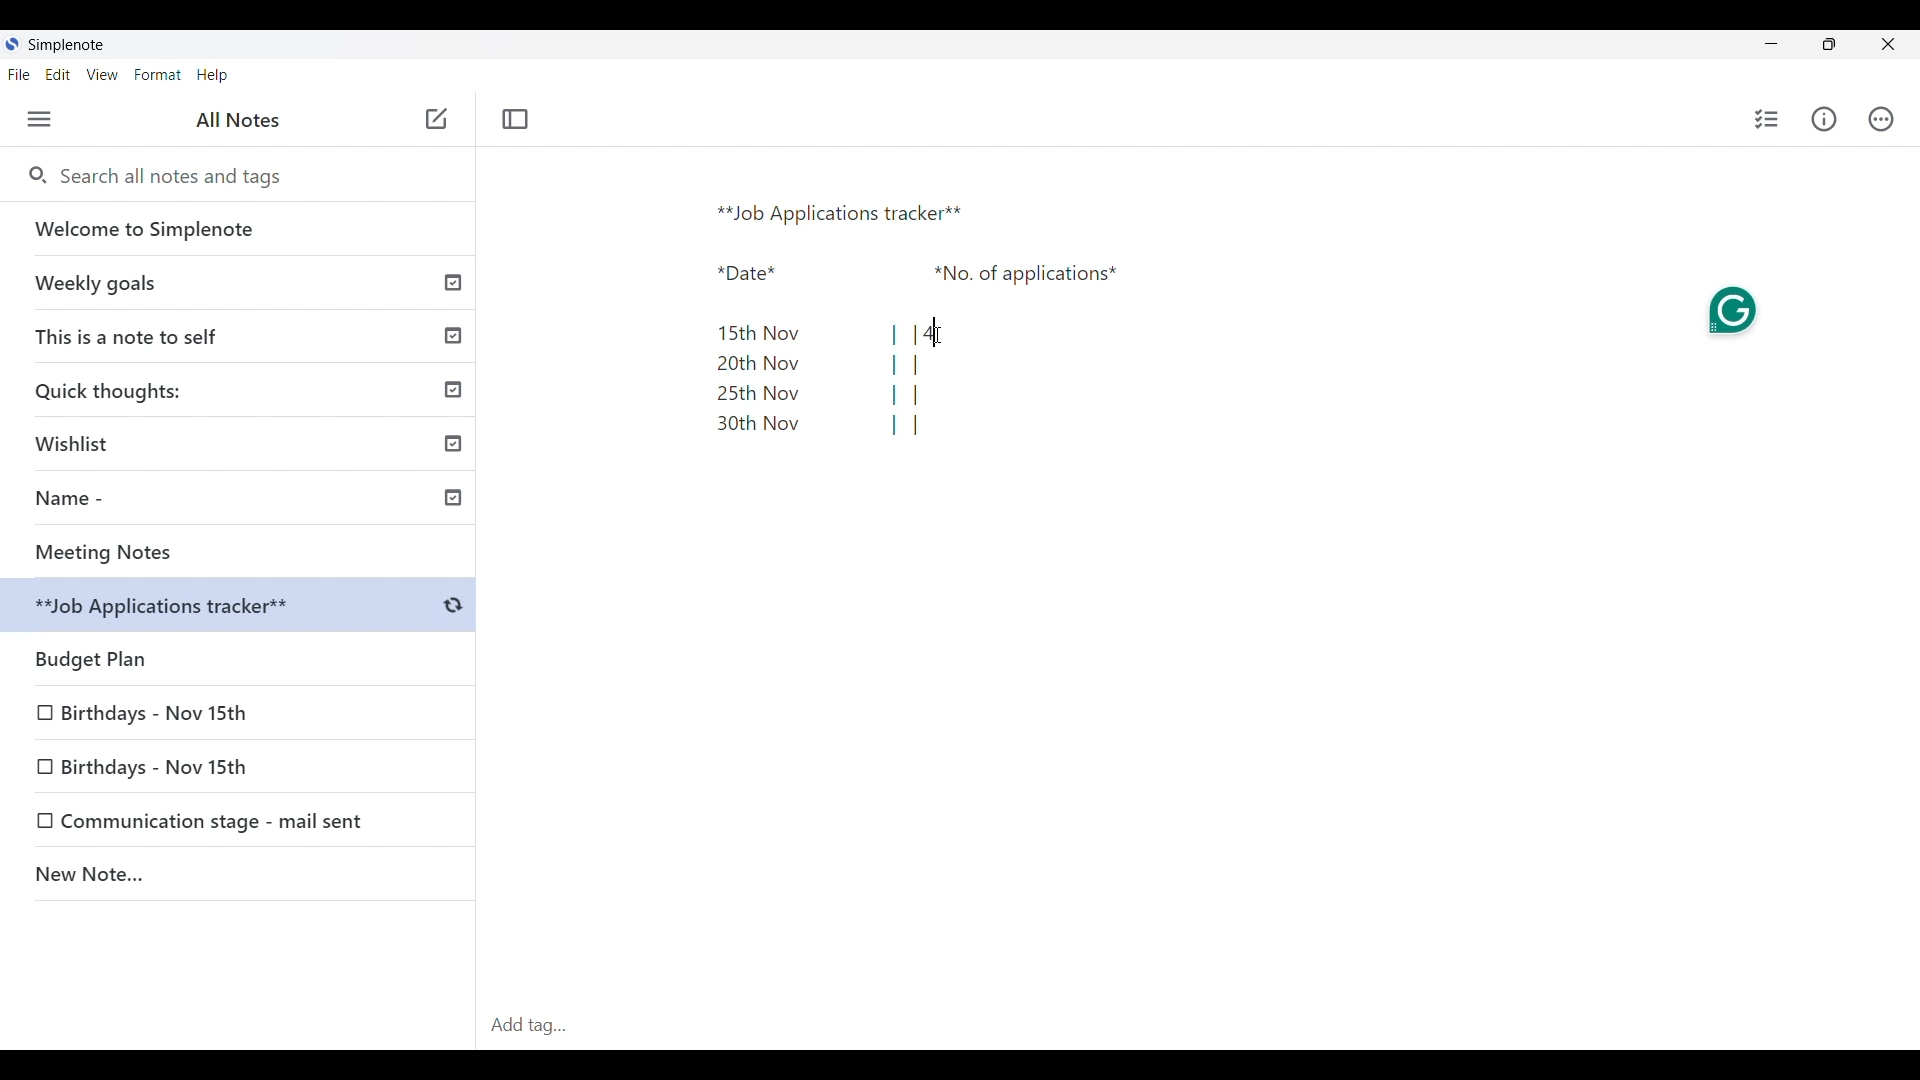 The height and width of the screenshot is (1080, 1920). What do you see at coordinates (39, 119) in the screenshot?
I see `Menu` at bounding box center [39, 119].